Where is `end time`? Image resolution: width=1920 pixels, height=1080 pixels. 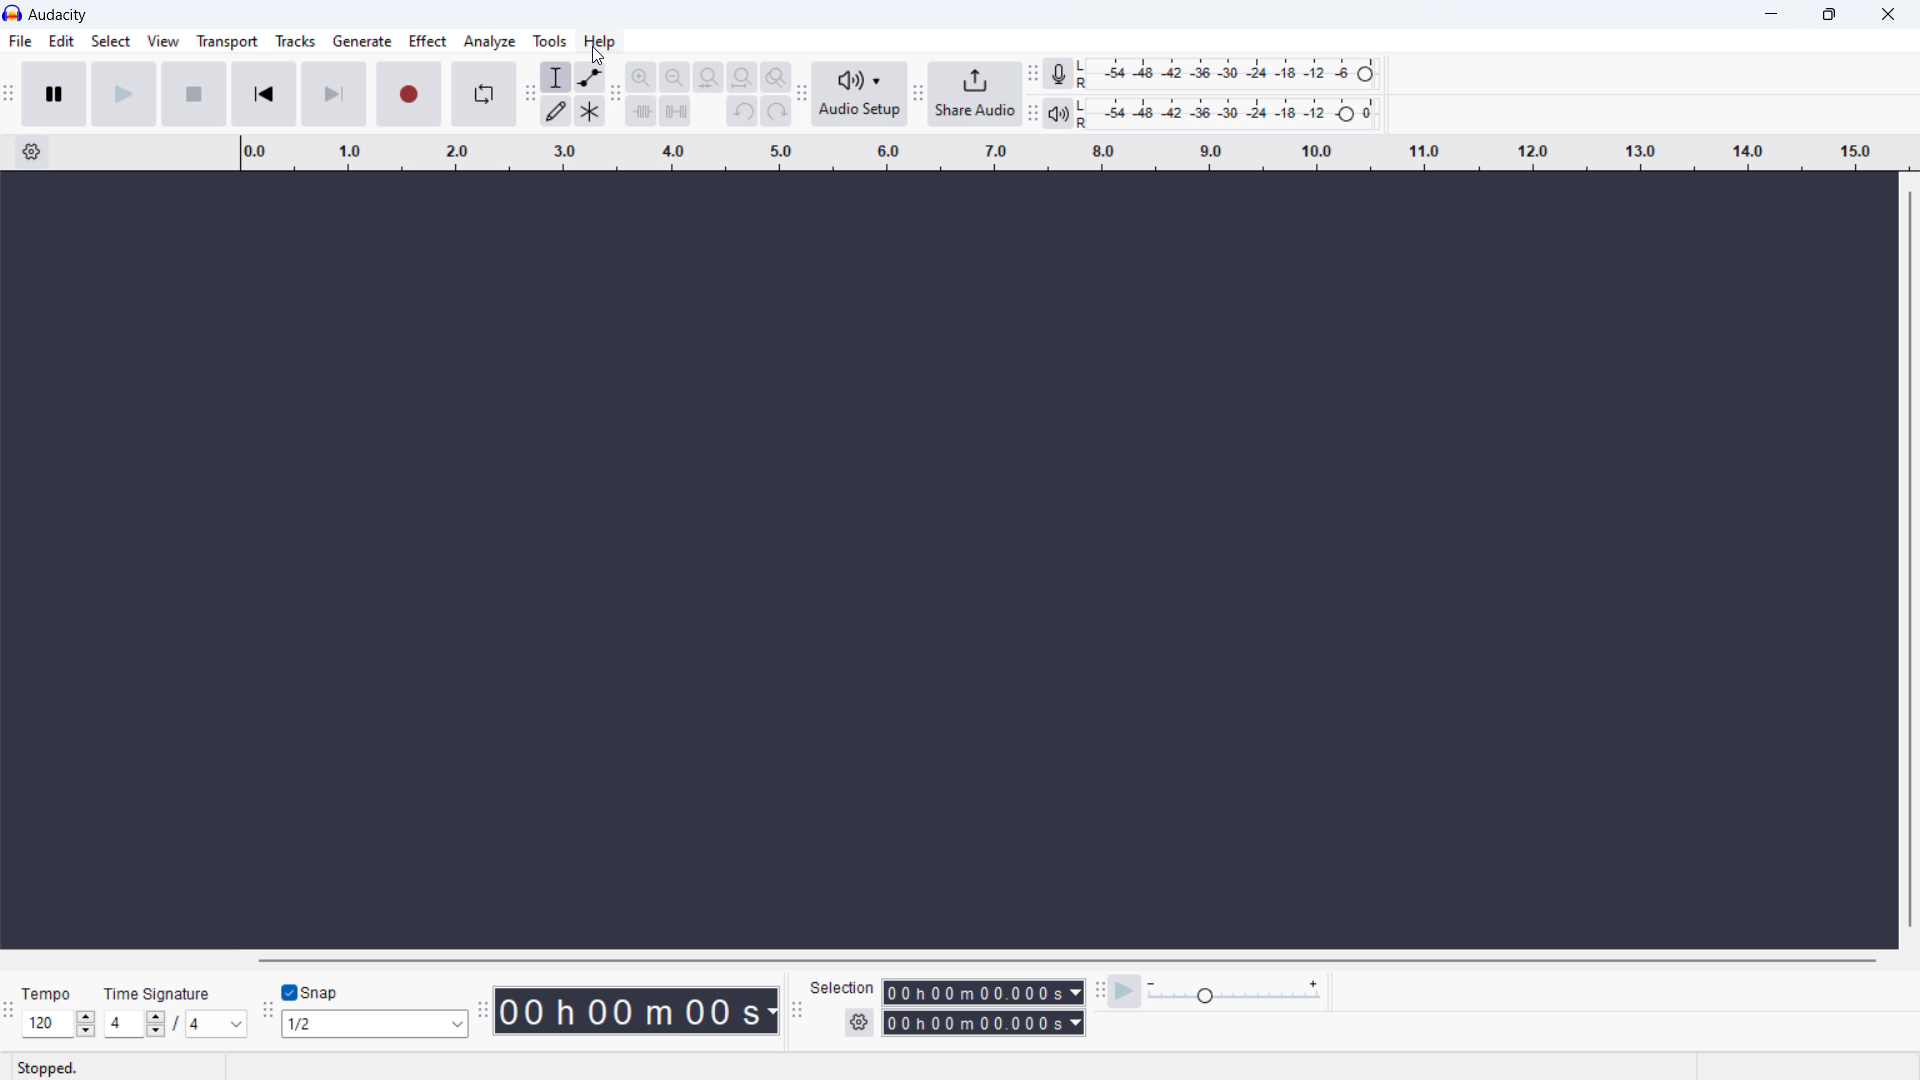 end time is located at coordinates (983, 1022).